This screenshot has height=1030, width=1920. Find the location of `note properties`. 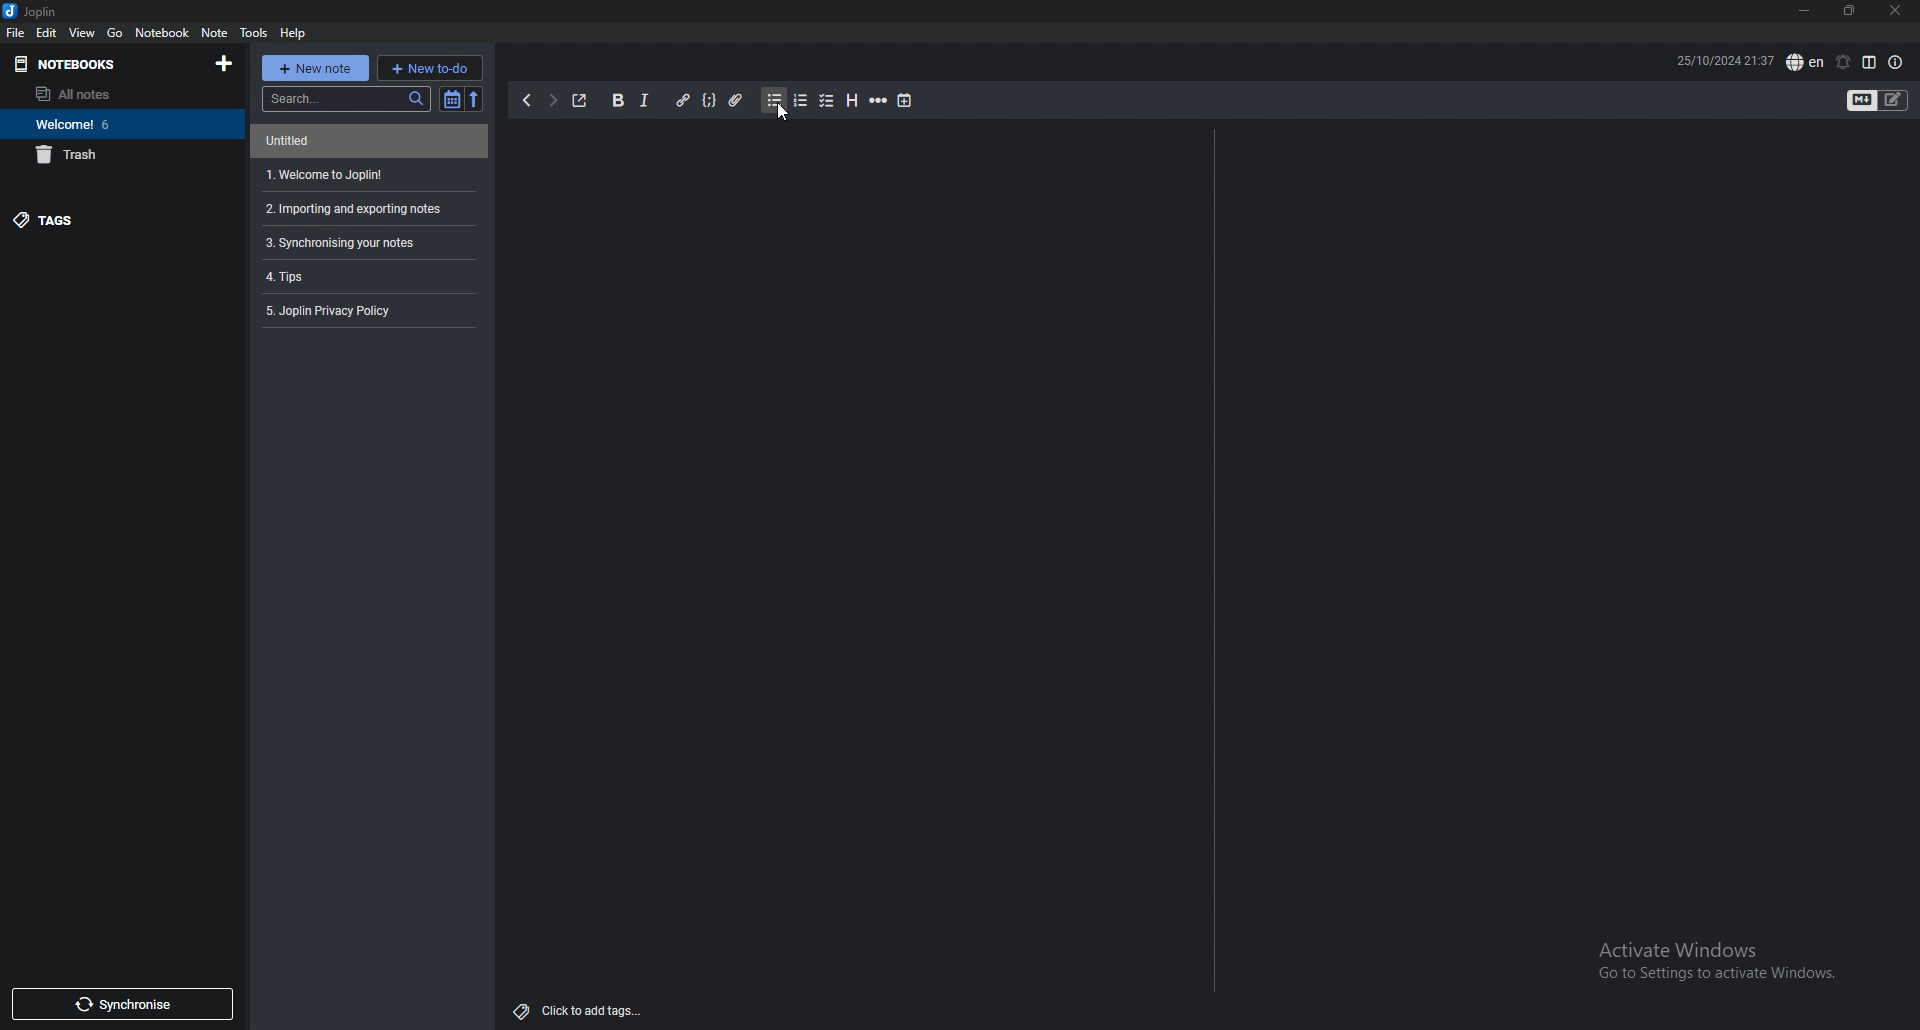

note properties is located at coordinates (1898, 63).